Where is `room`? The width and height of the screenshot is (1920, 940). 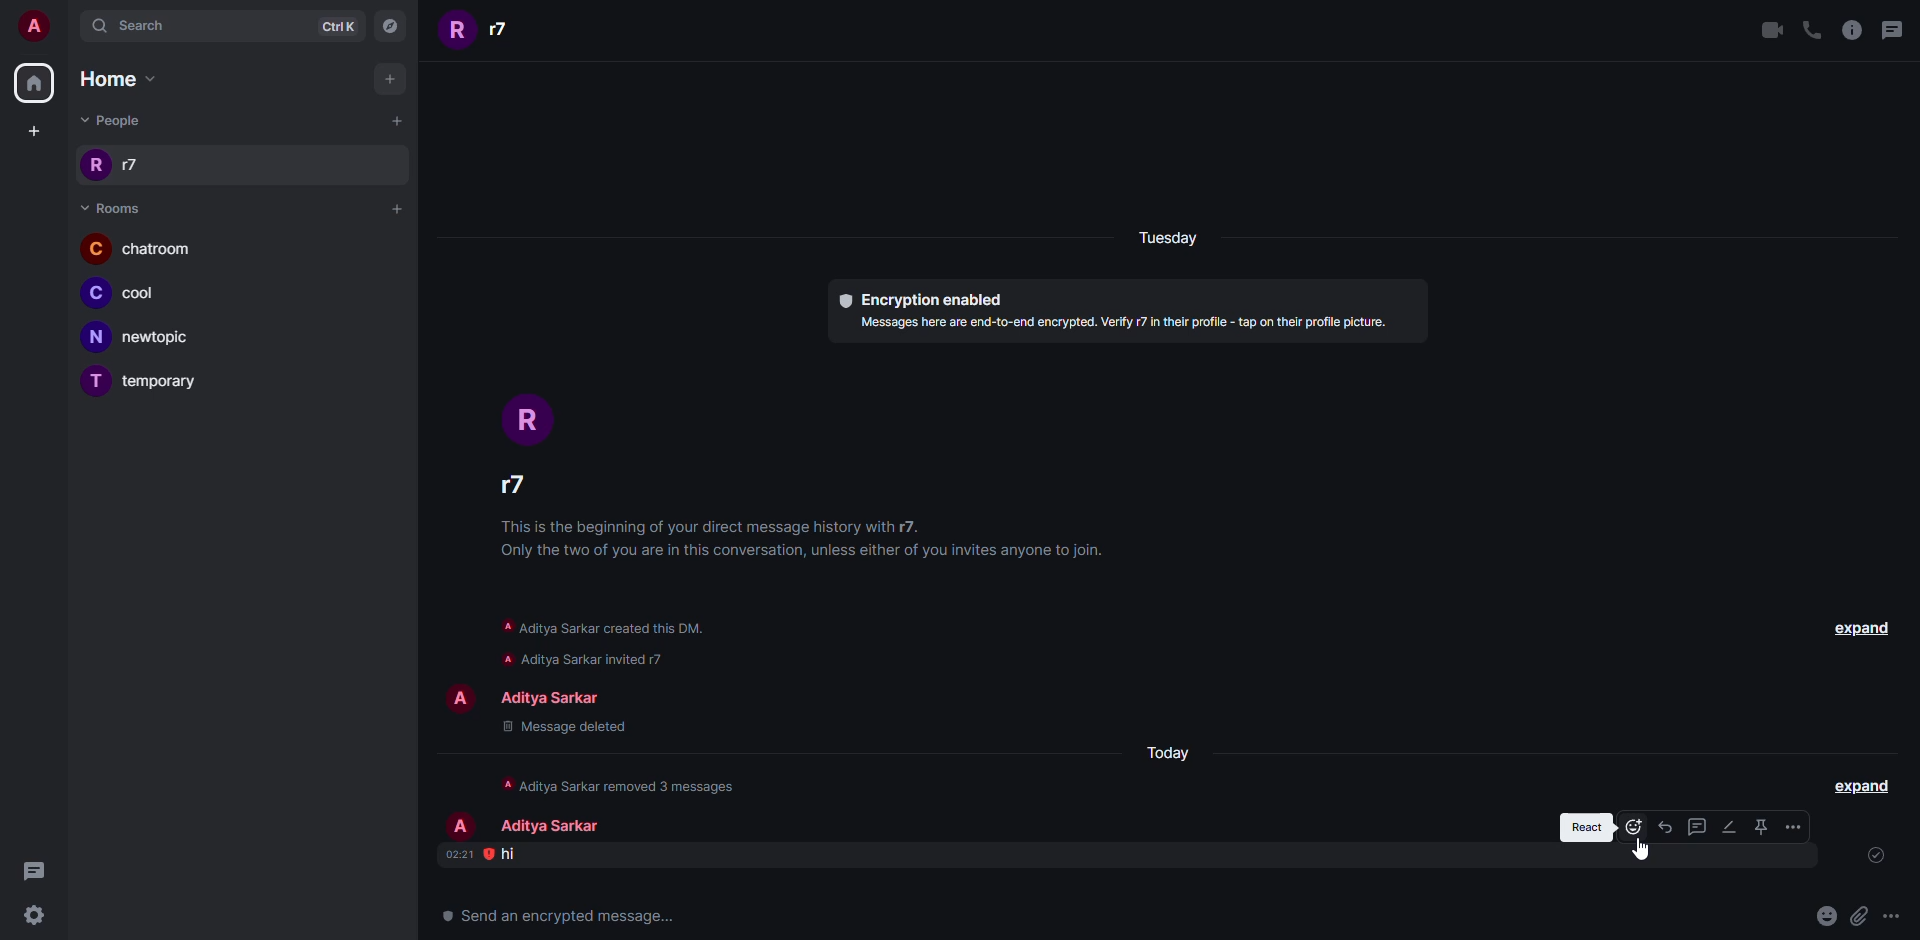
room is located at coordinates (145, 338).